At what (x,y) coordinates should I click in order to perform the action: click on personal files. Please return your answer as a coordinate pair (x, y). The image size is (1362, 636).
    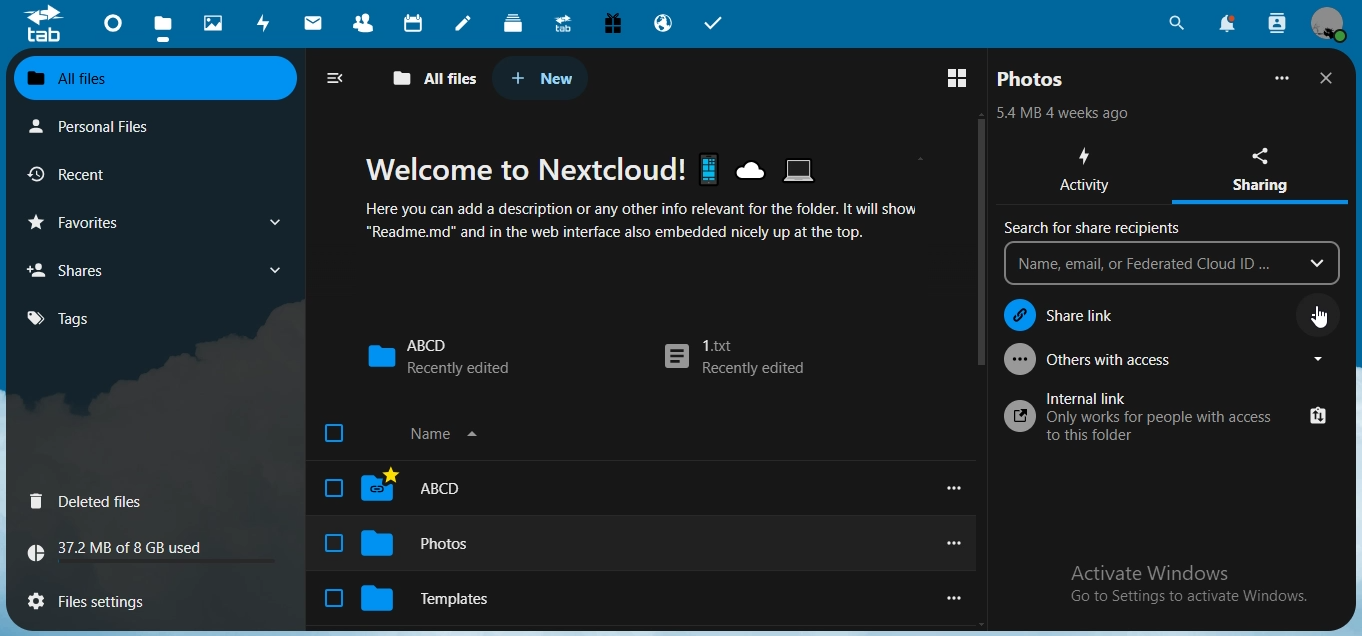
    Looking at the image, I should click on (106, 125).